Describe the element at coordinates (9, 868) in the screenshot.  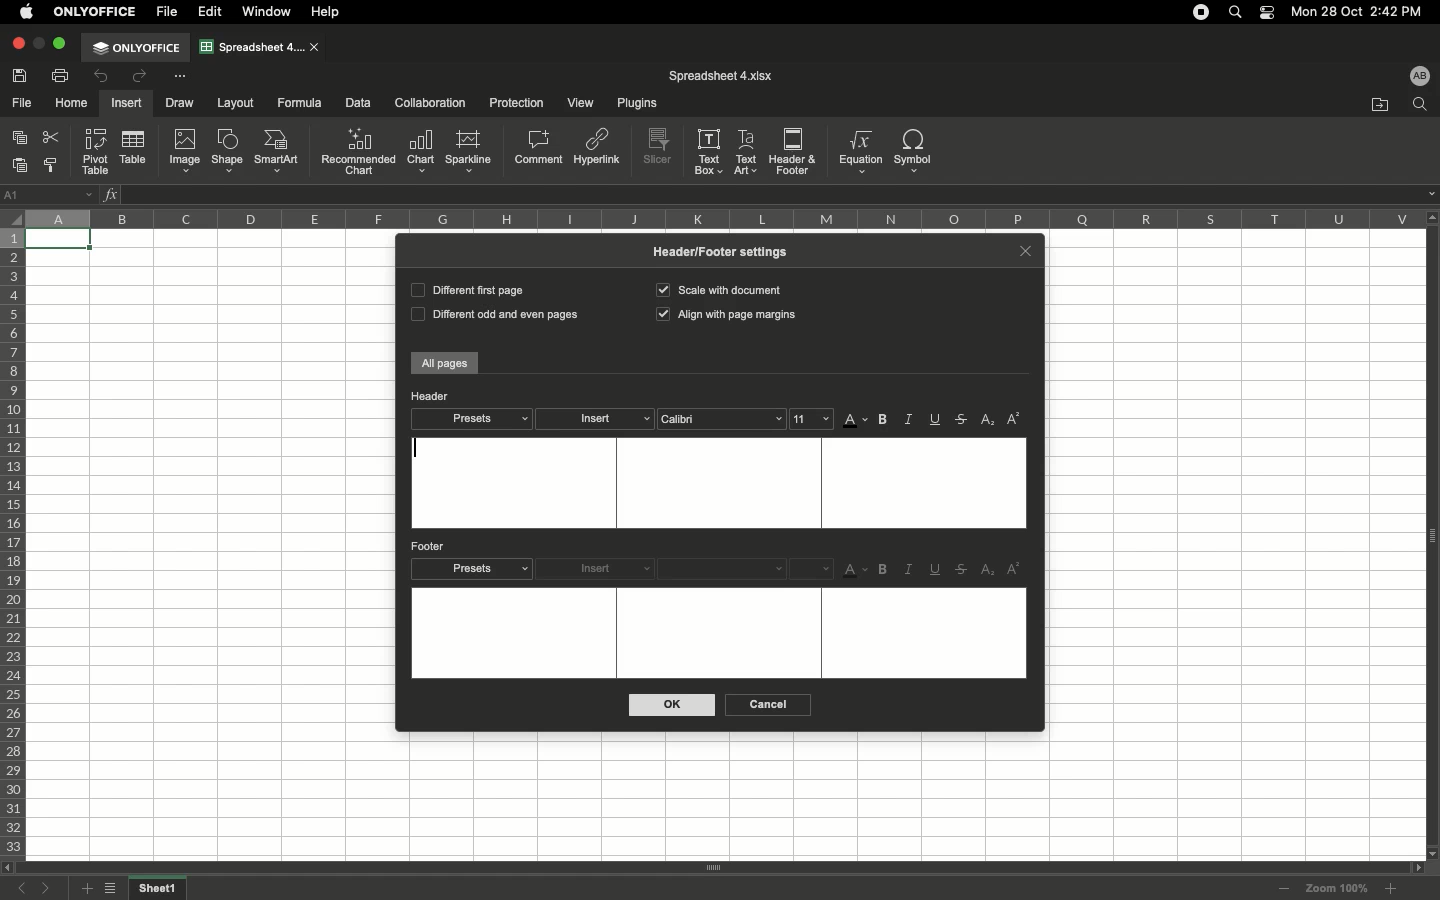
I see `scroll left` at that location.